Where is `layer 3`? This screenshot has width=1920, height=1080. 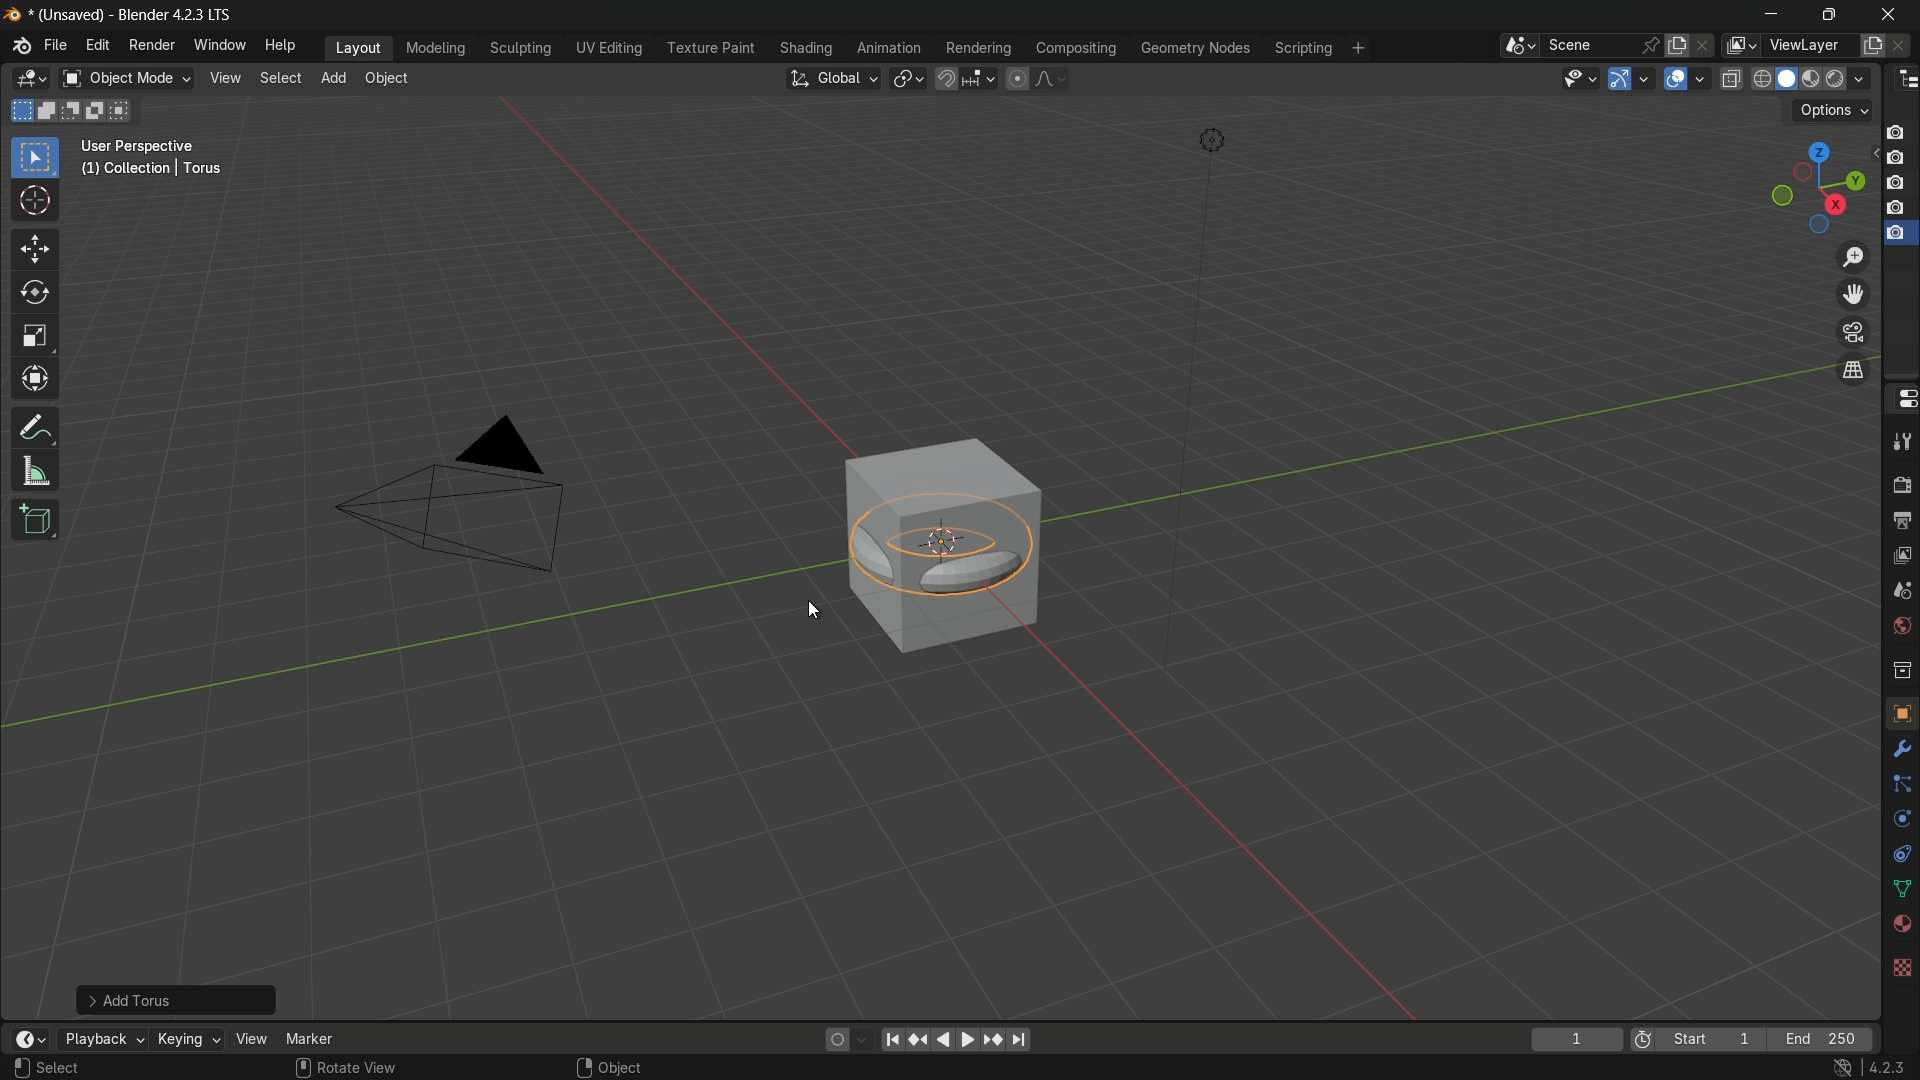 layer 3 is located at coordinates (1895, 183).